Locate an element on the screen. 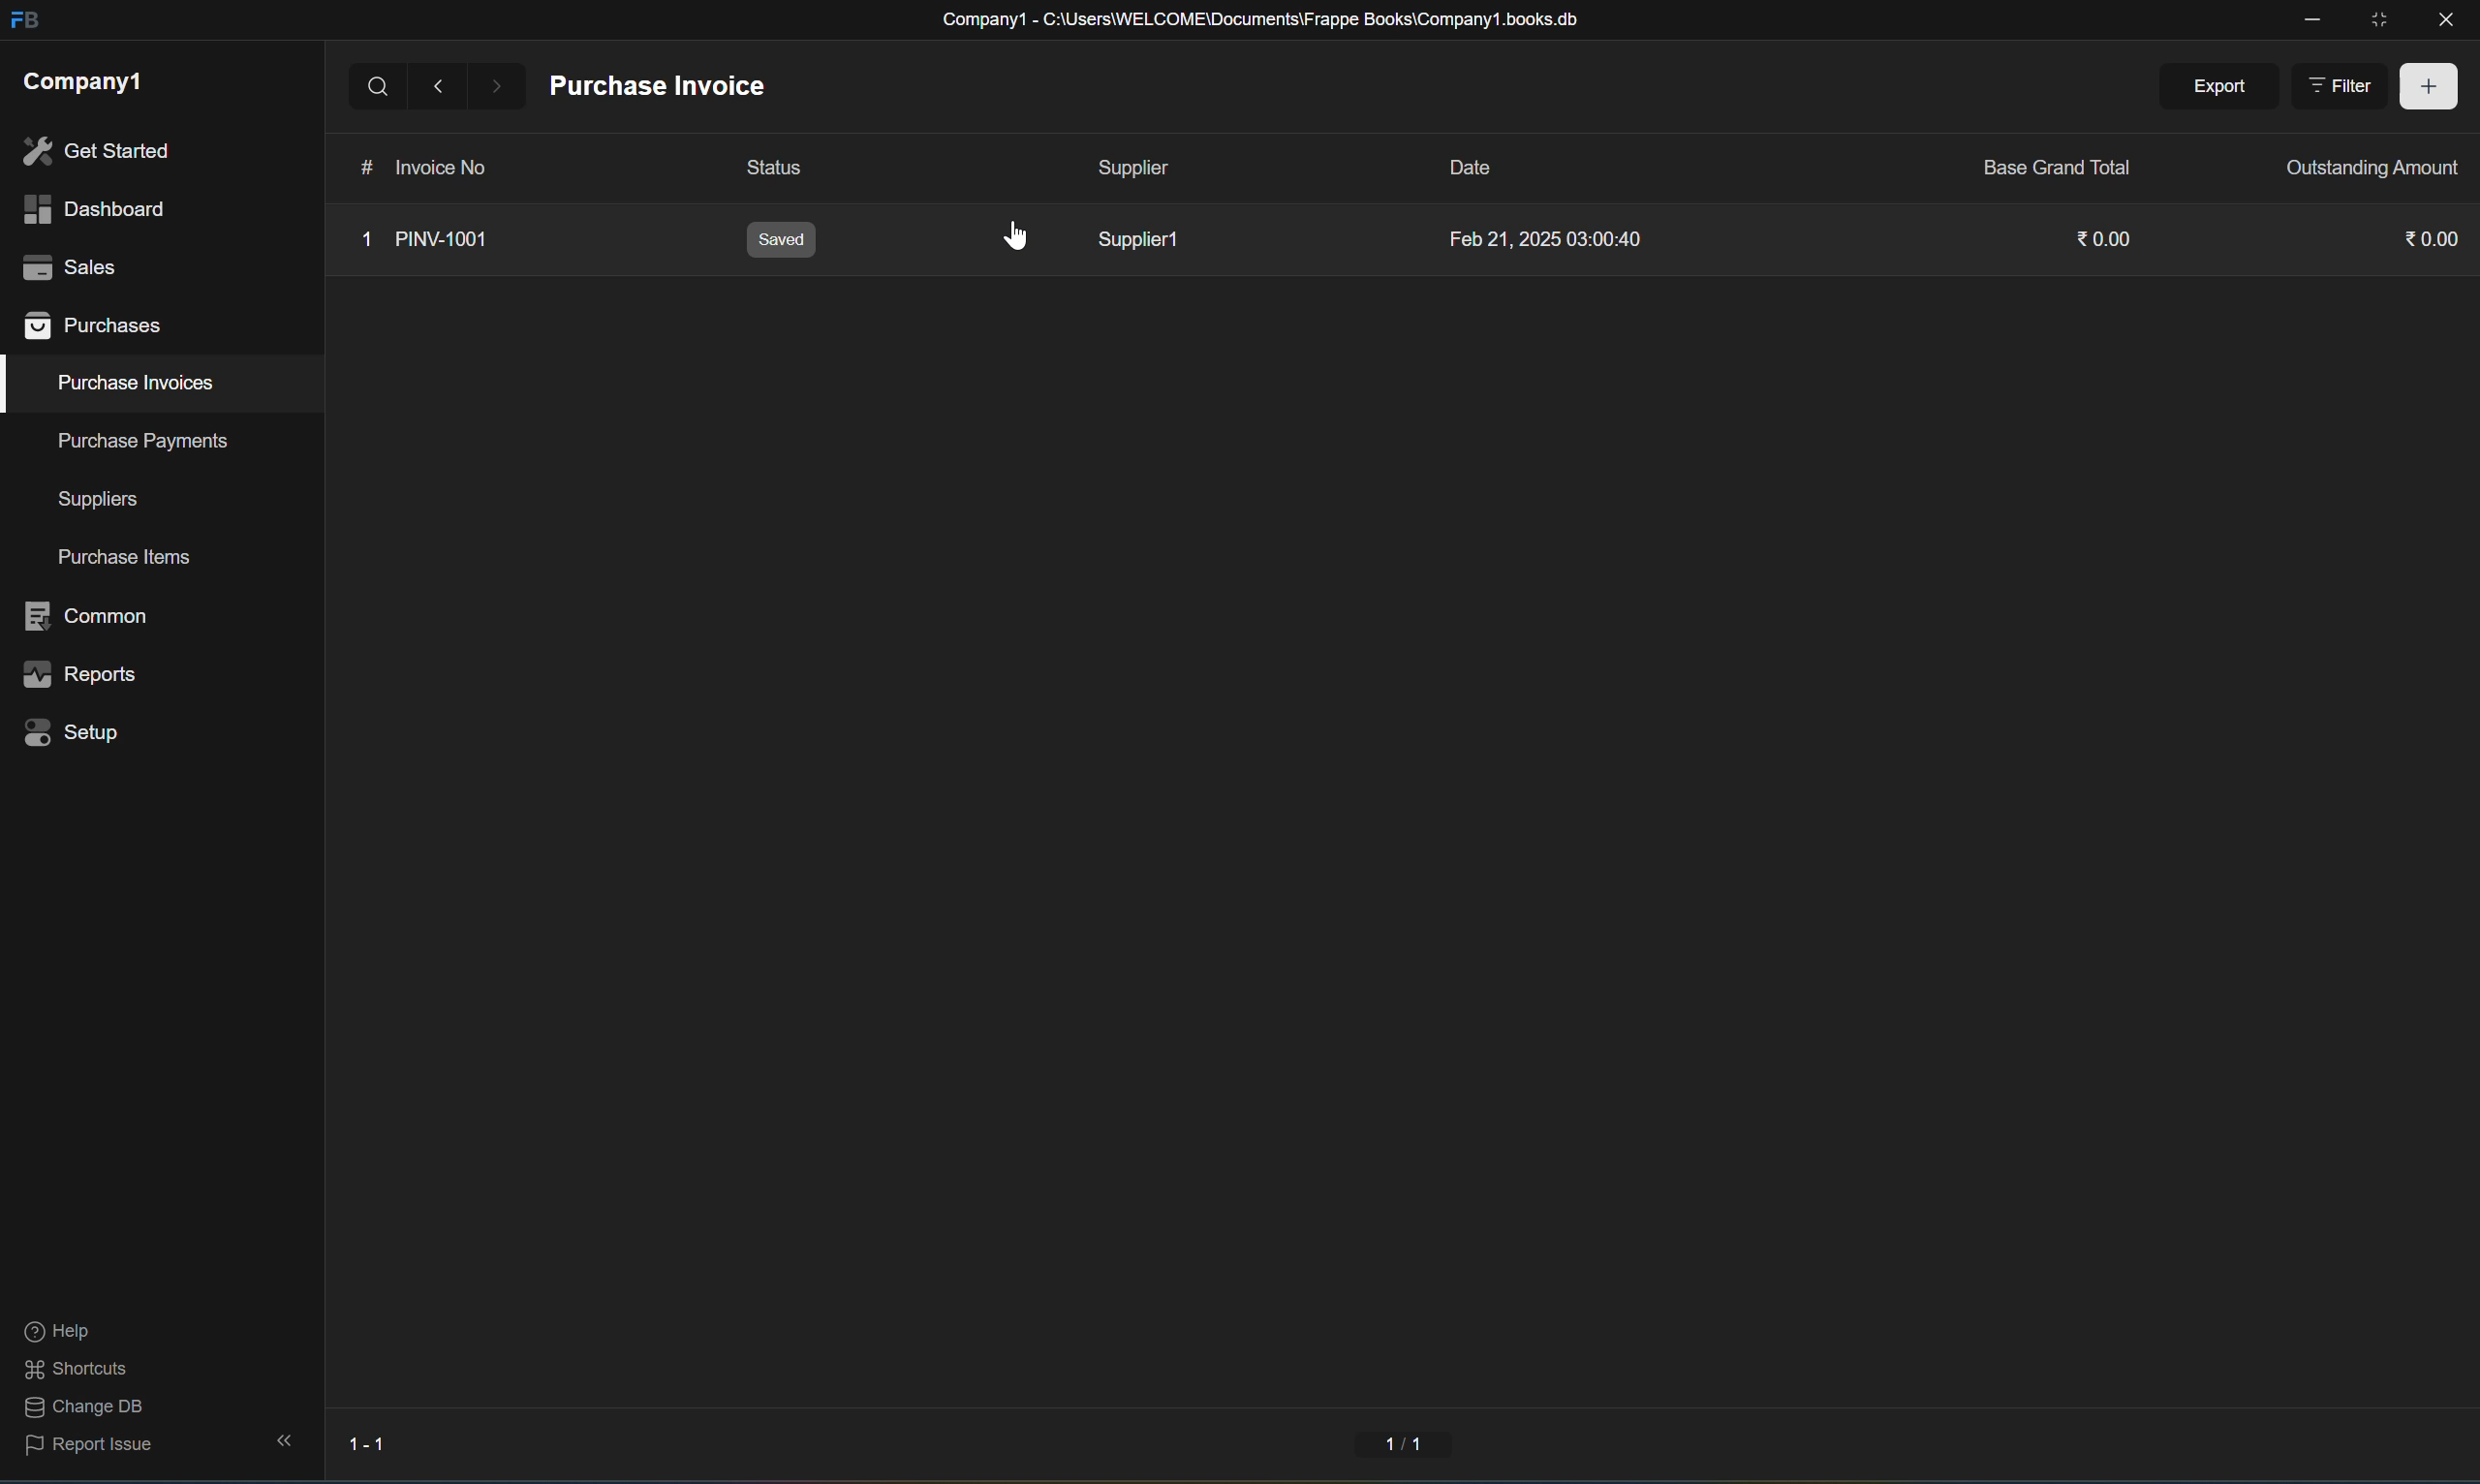 This screenshot has width=2480, height=1484. invoice number is located at coordinates (427, 164).